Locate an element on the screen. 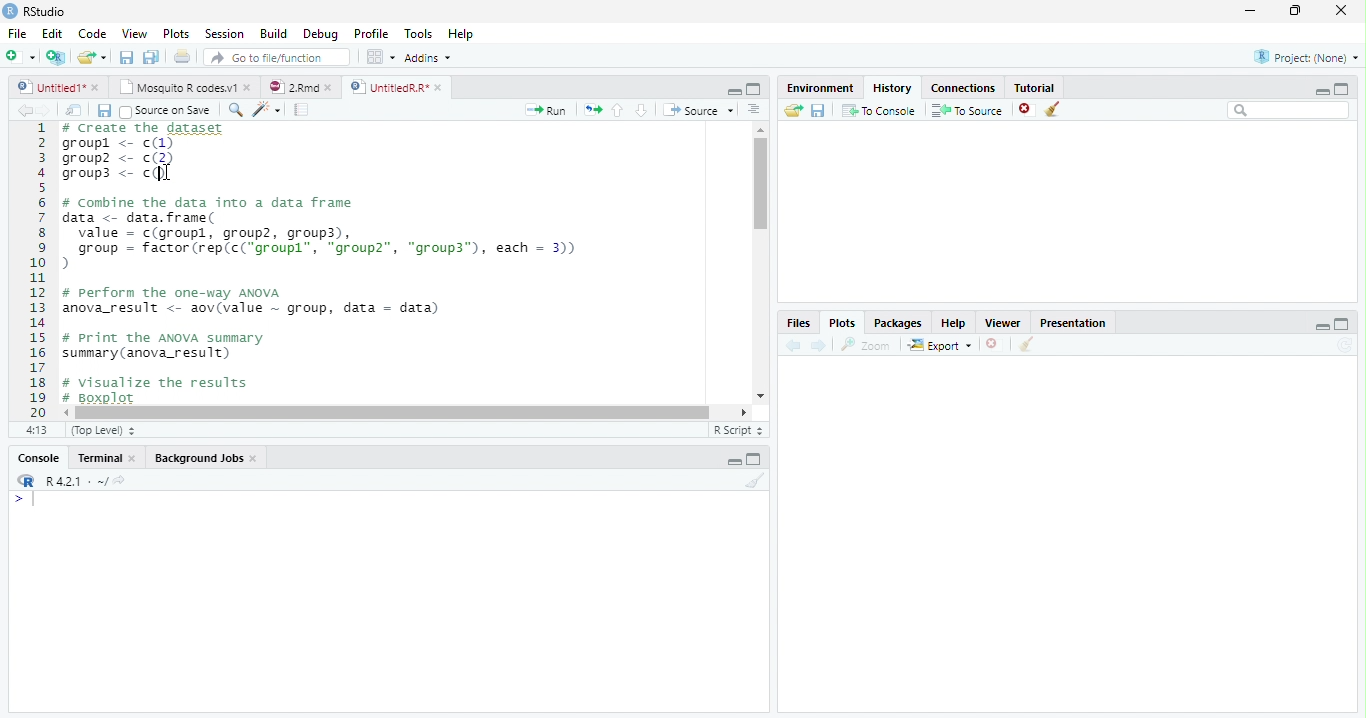 The width and height of the screenshot is (1366, 718). Go to next section  is located at coordinates (642, 111).